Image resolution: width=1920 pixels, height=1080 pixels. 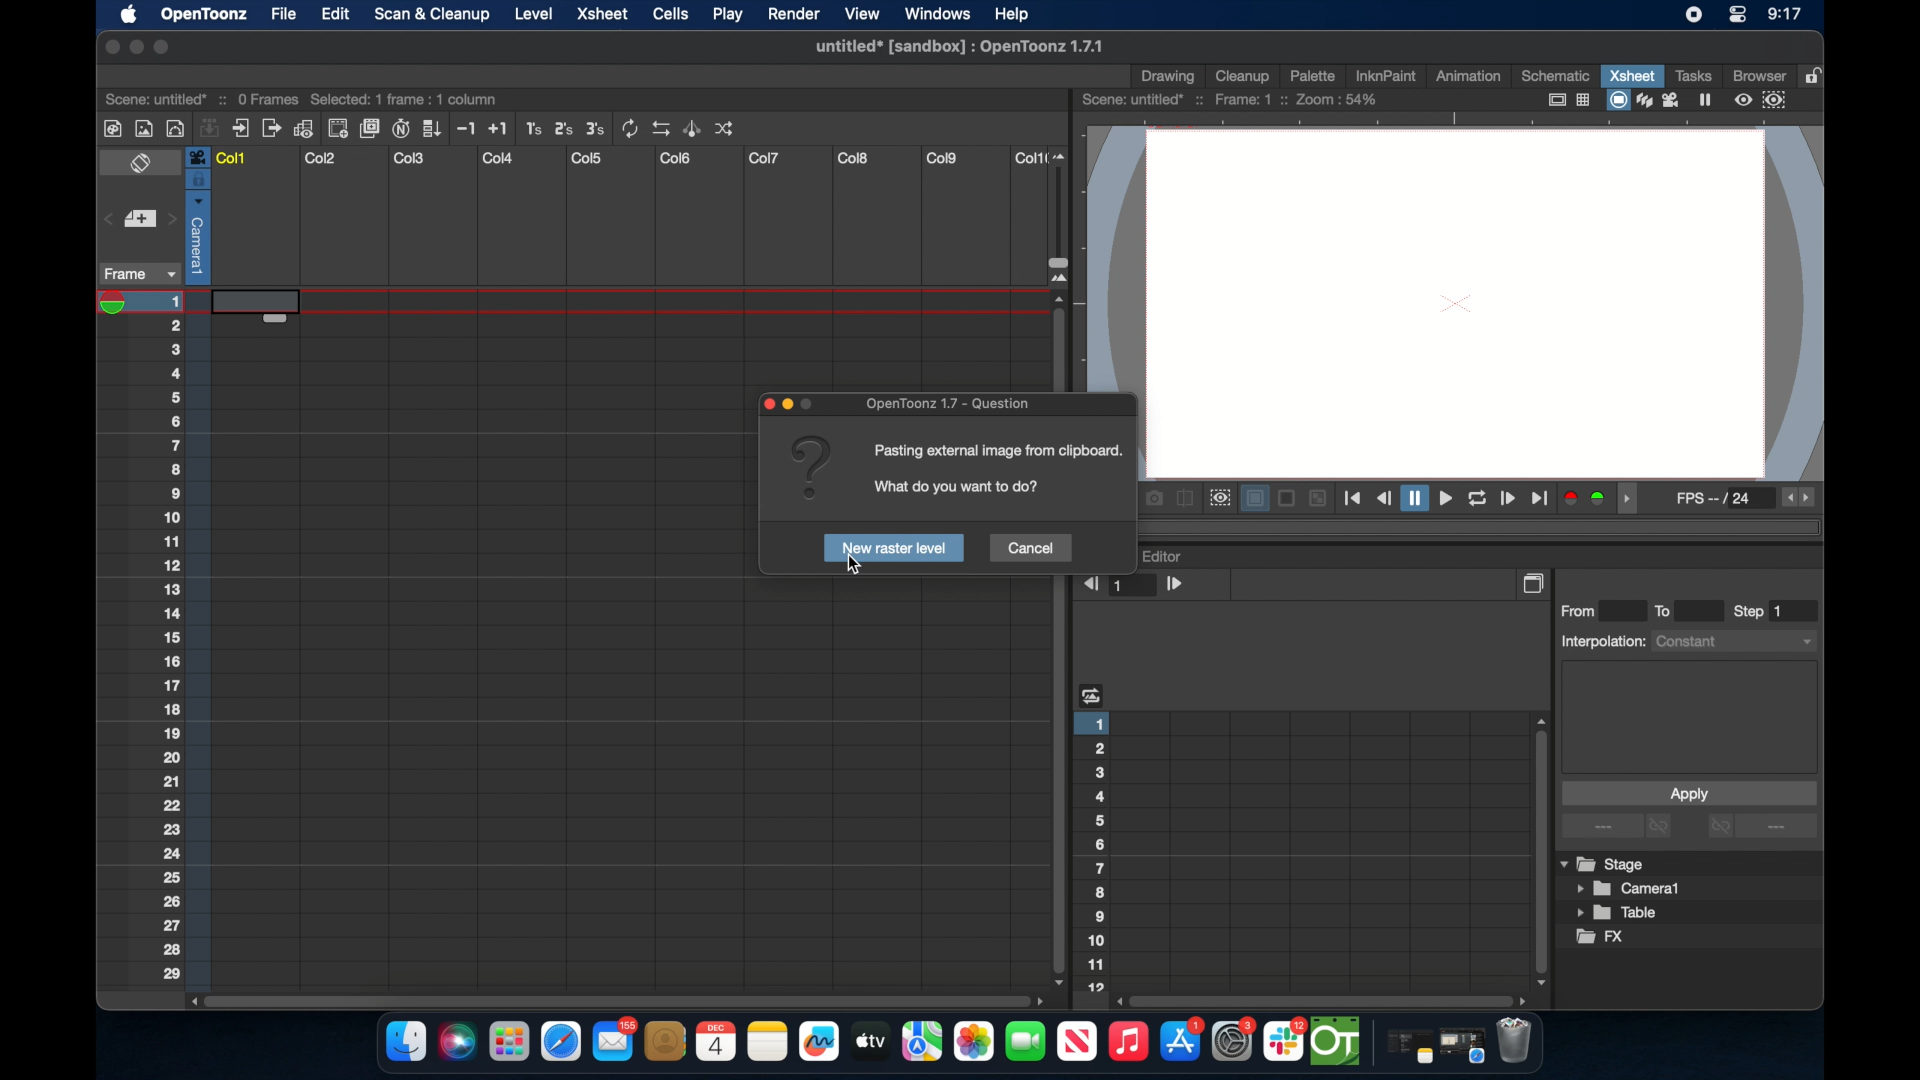 I want to click on animation, so click(x=1469, y=77).